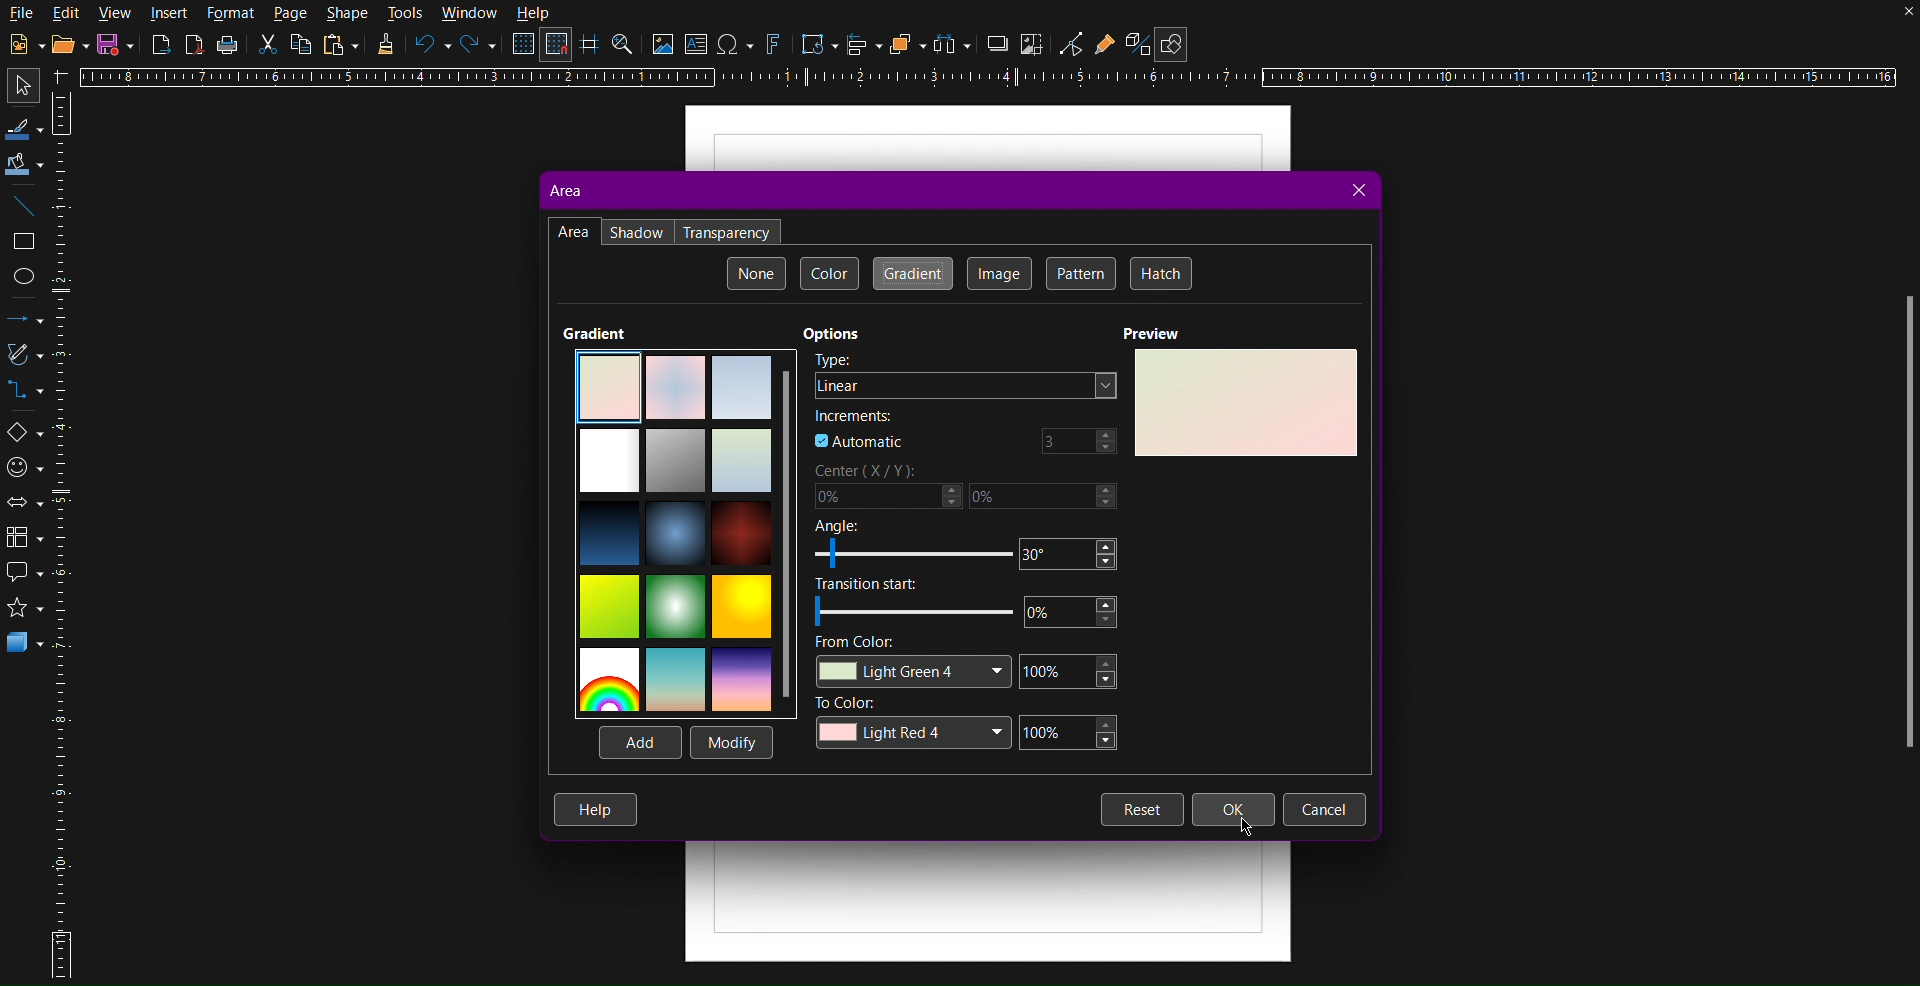 The image size is (1920, 986). Describe the element at coordinates (962, 545) in the screenshot. I see `Angle` at that location.